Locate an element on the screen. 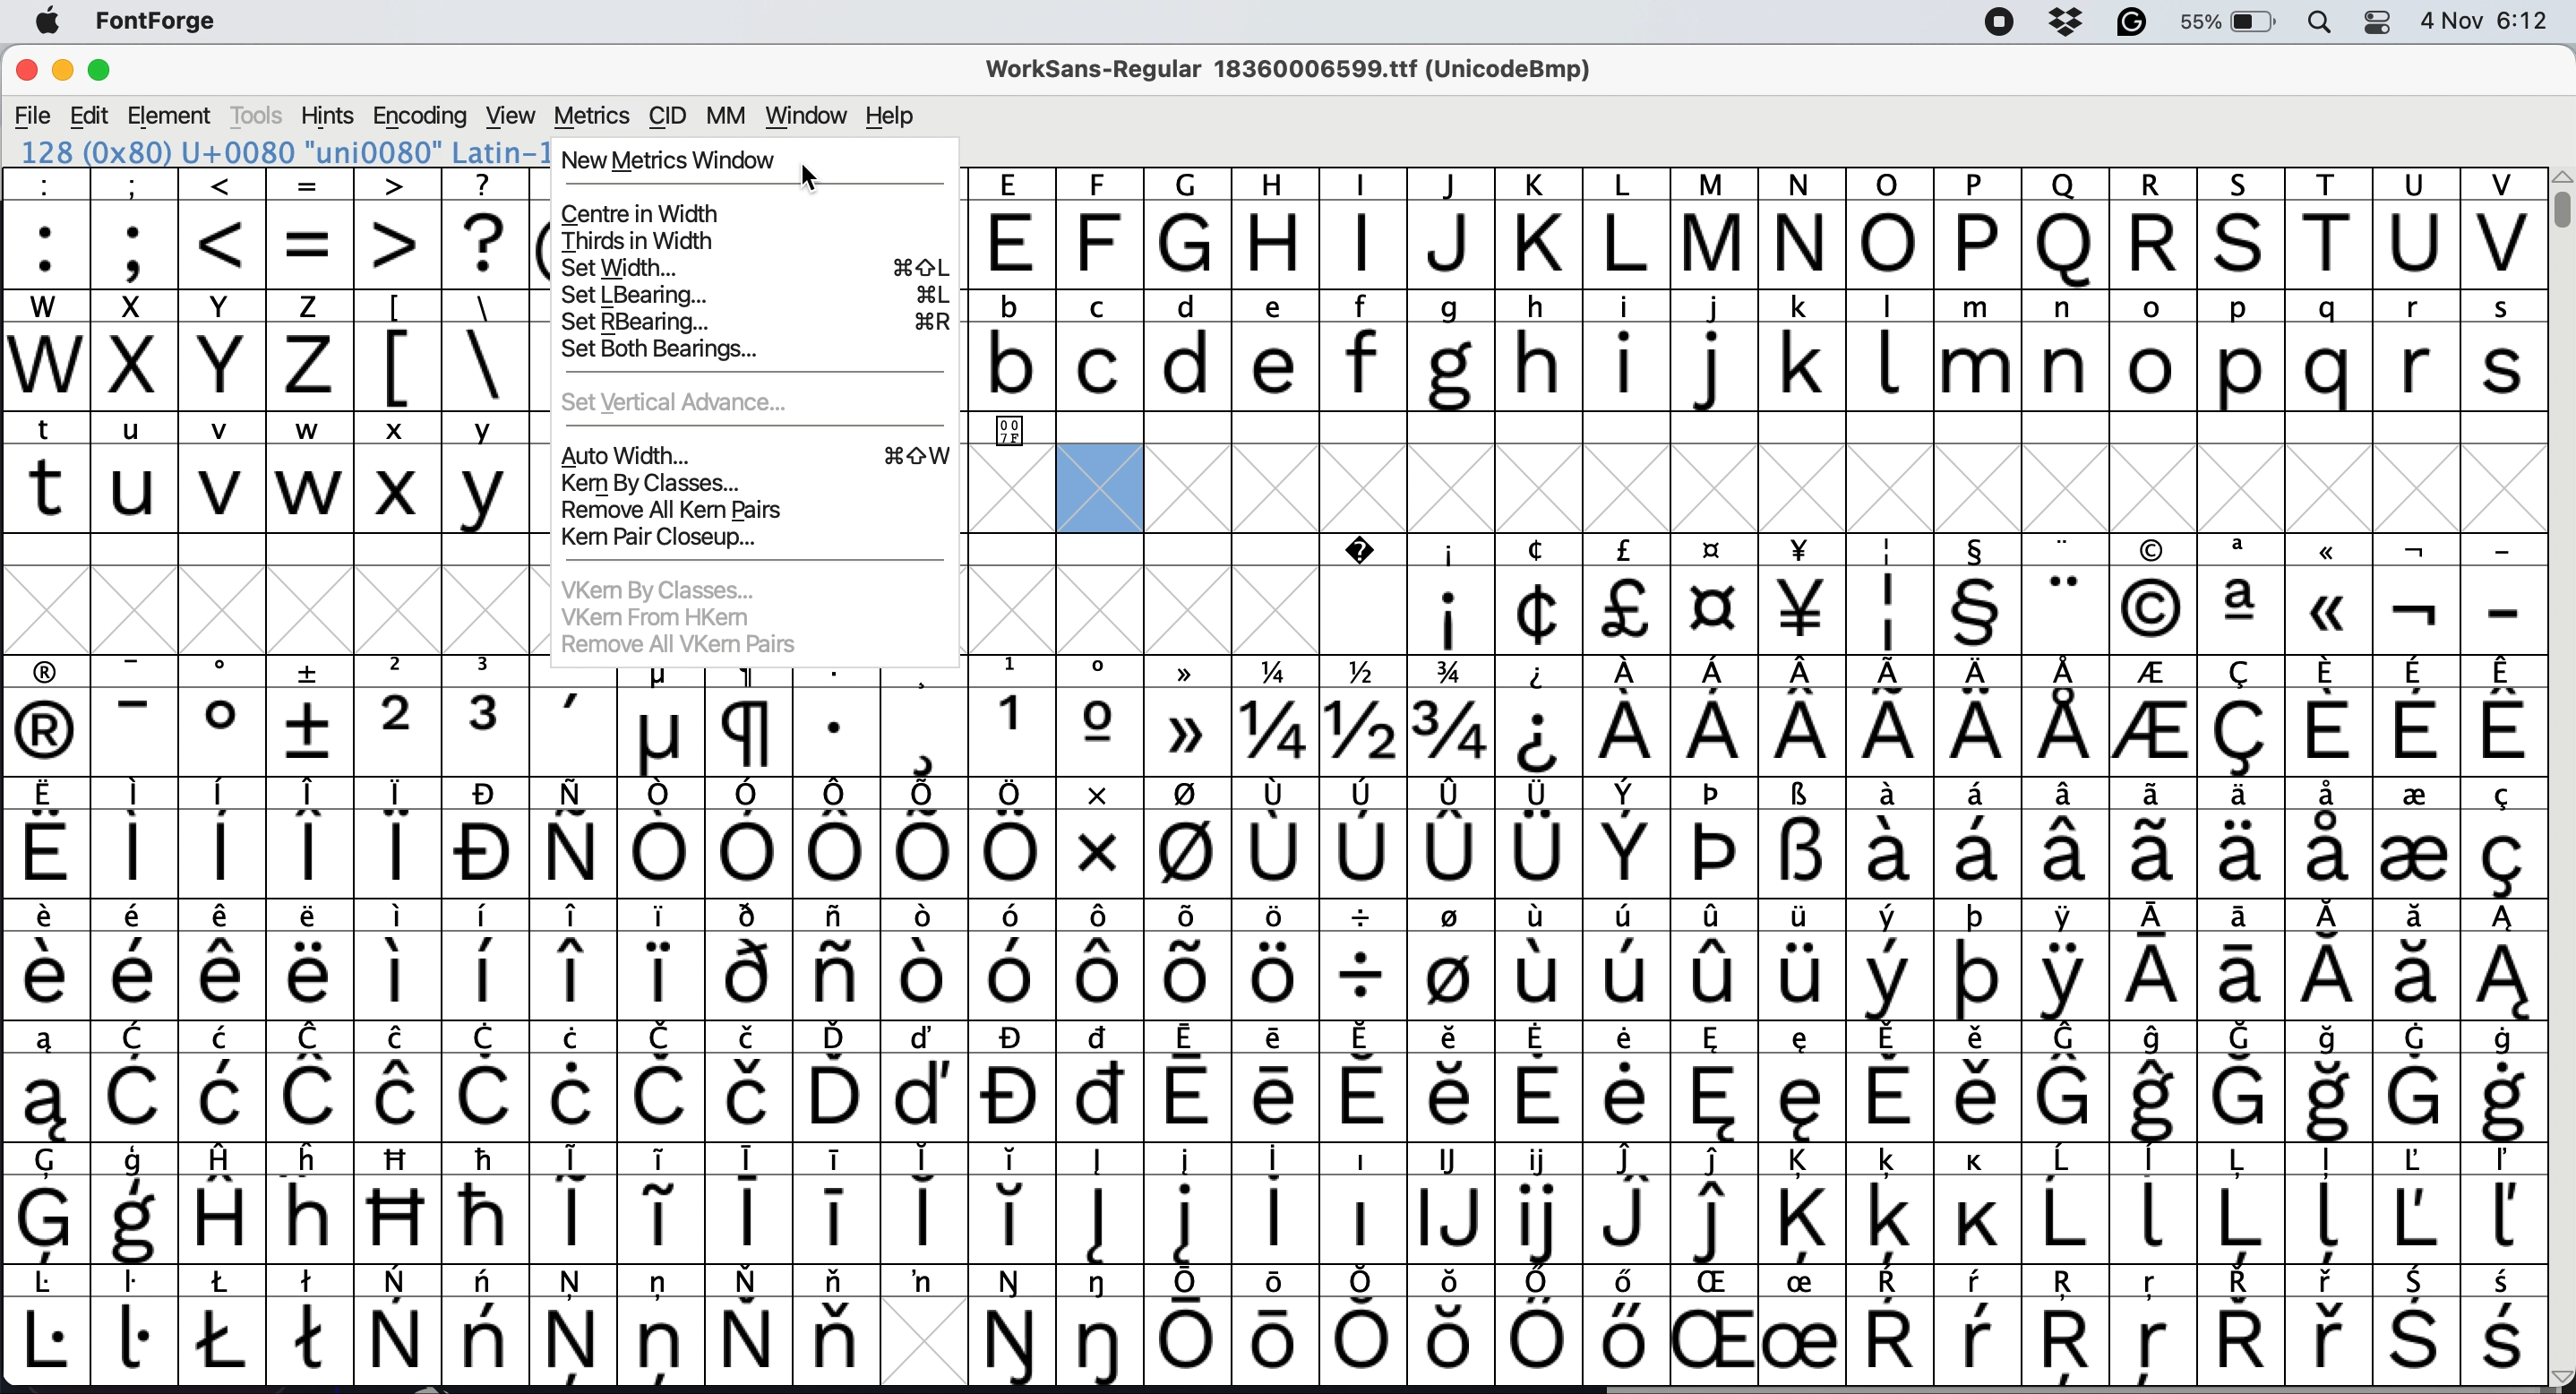 Image resolution: width=2576 pixels, height=1394 pixels. special characters is located at coordinates (1265, 793).